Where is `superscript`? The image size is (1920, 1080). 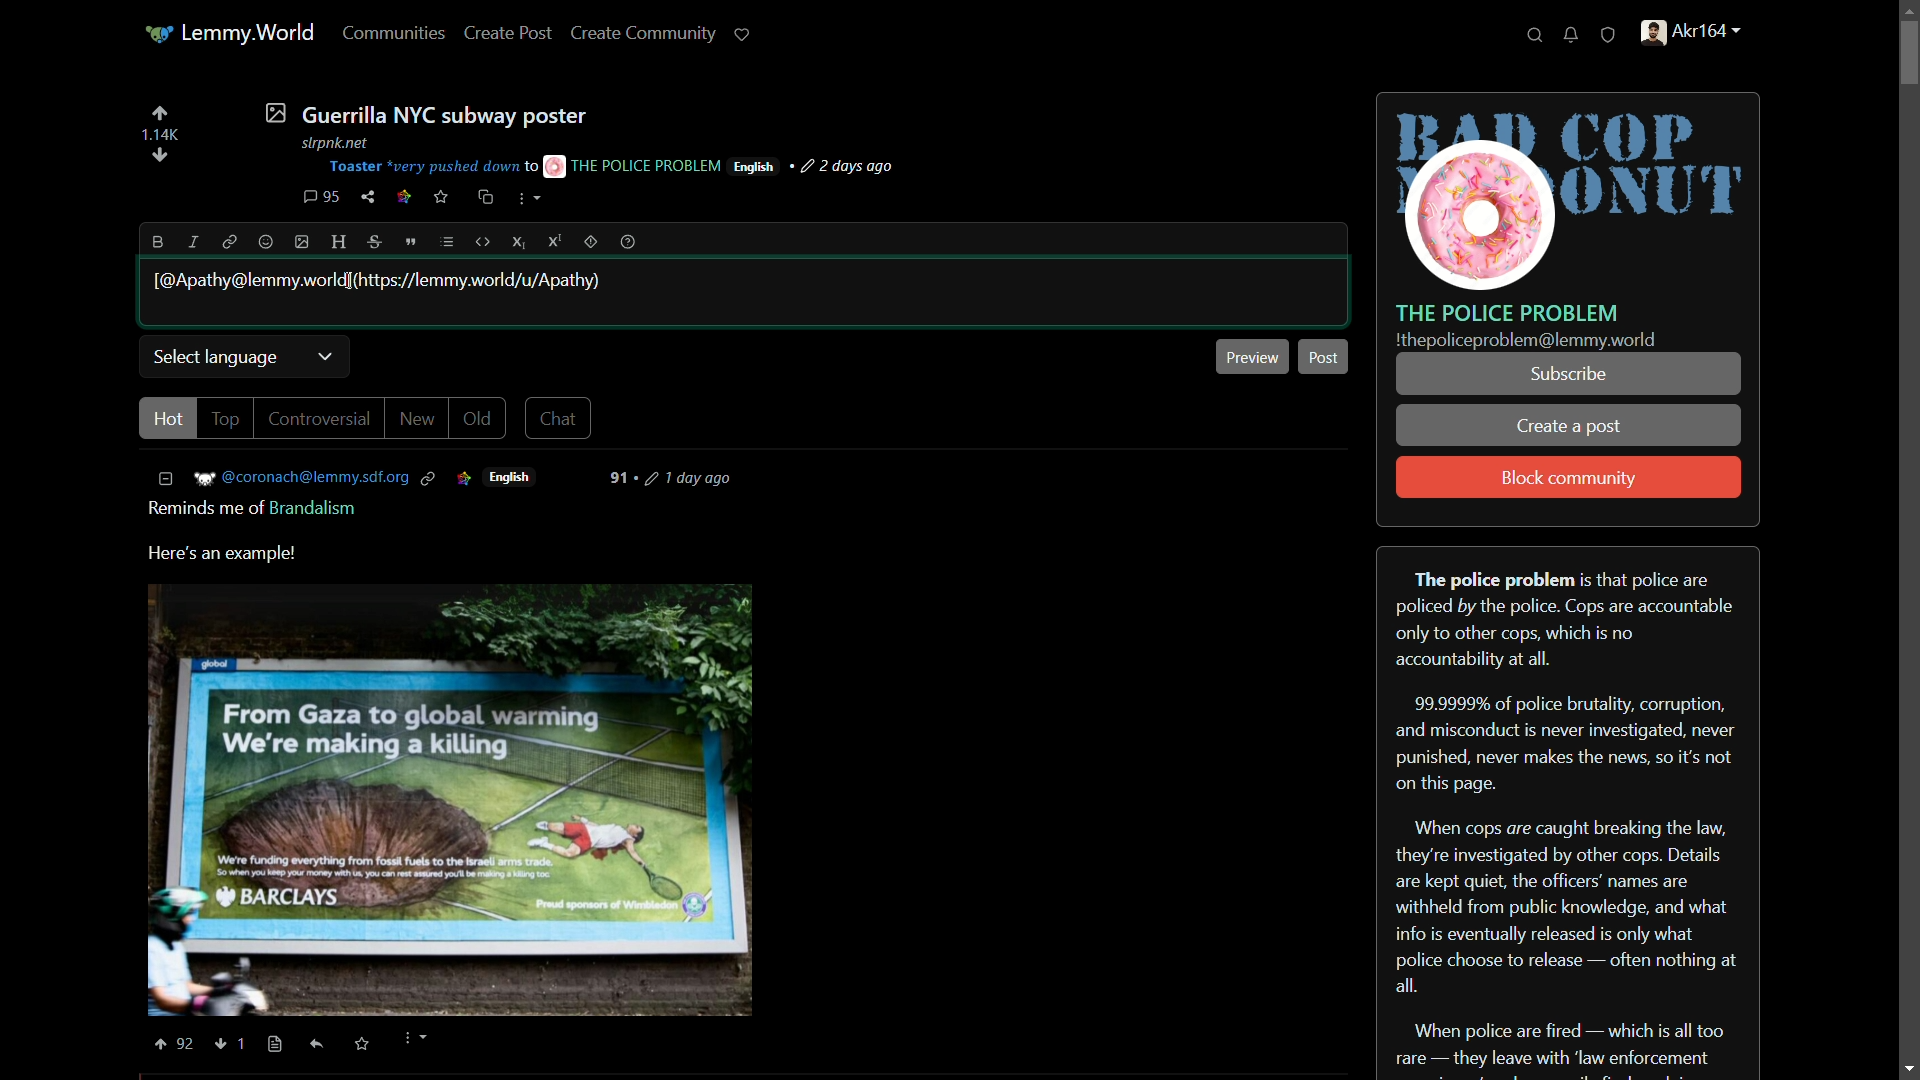 superscript is located at coordinates (555, 241).